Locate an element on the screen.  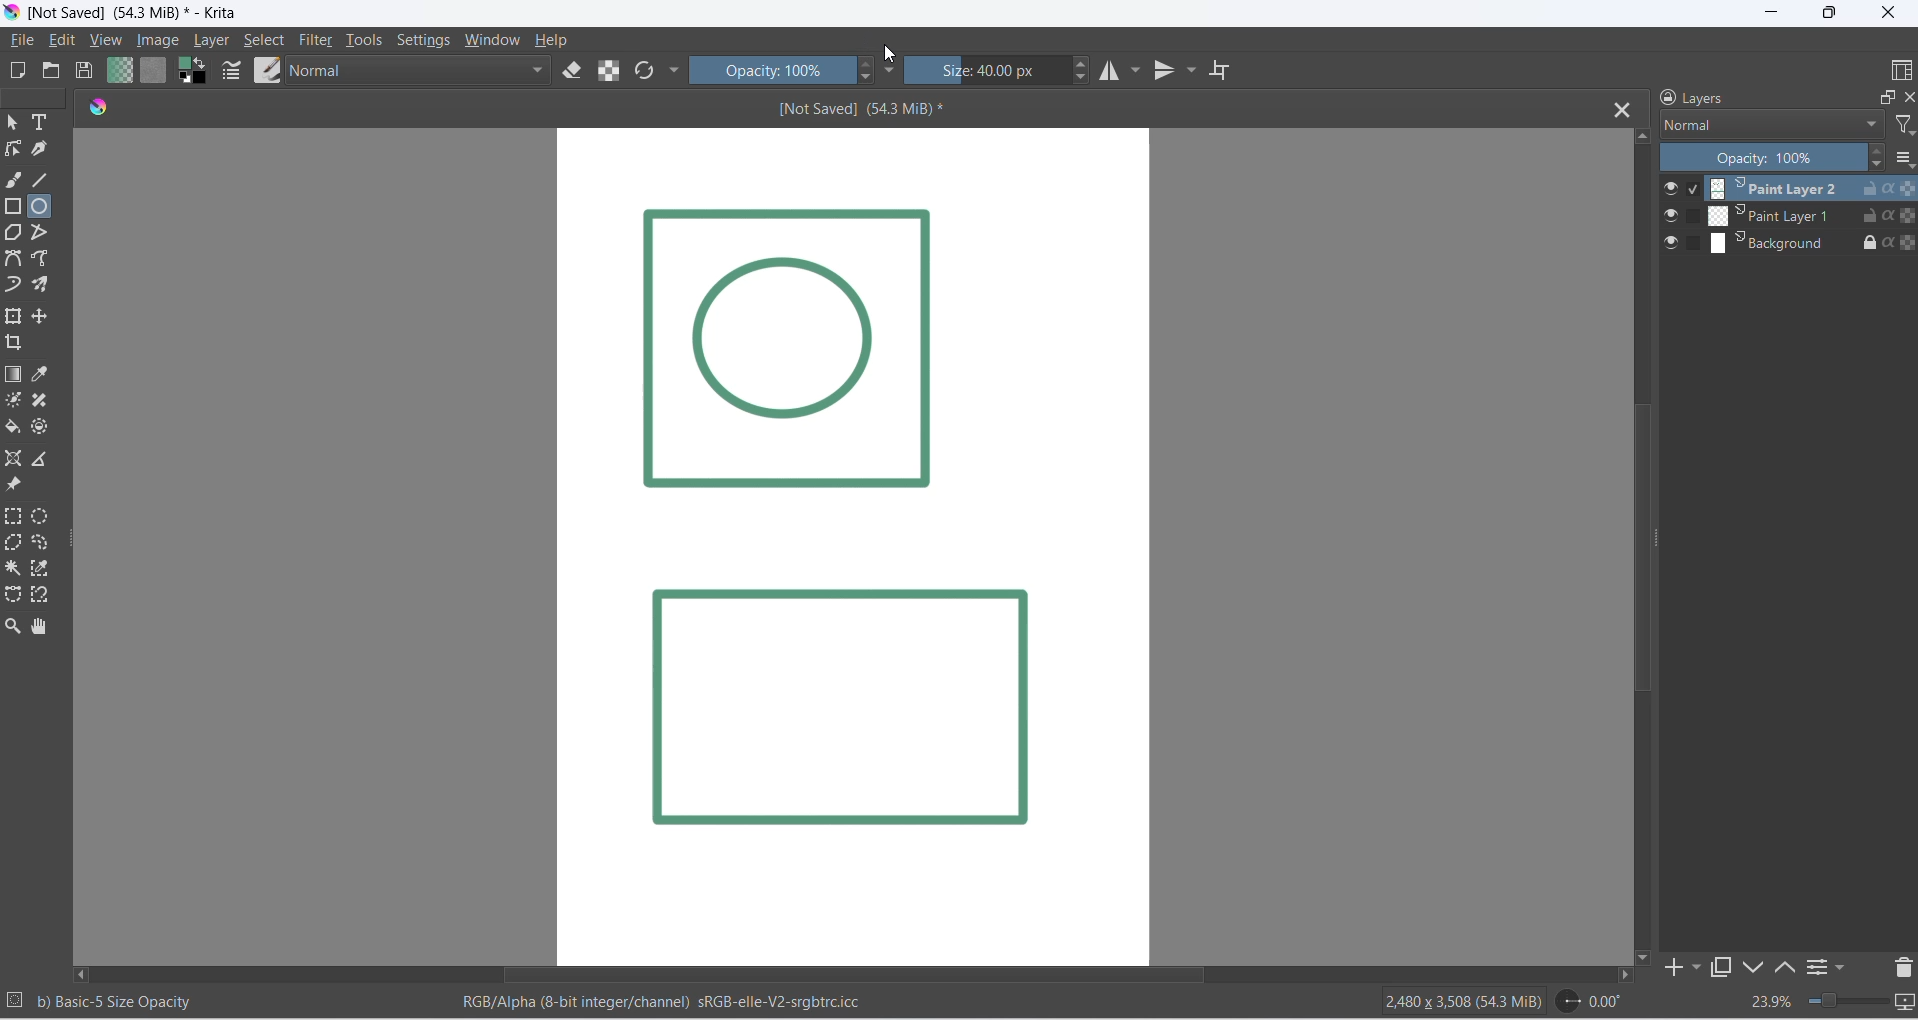
display type is located at coordinates (1898, 68).